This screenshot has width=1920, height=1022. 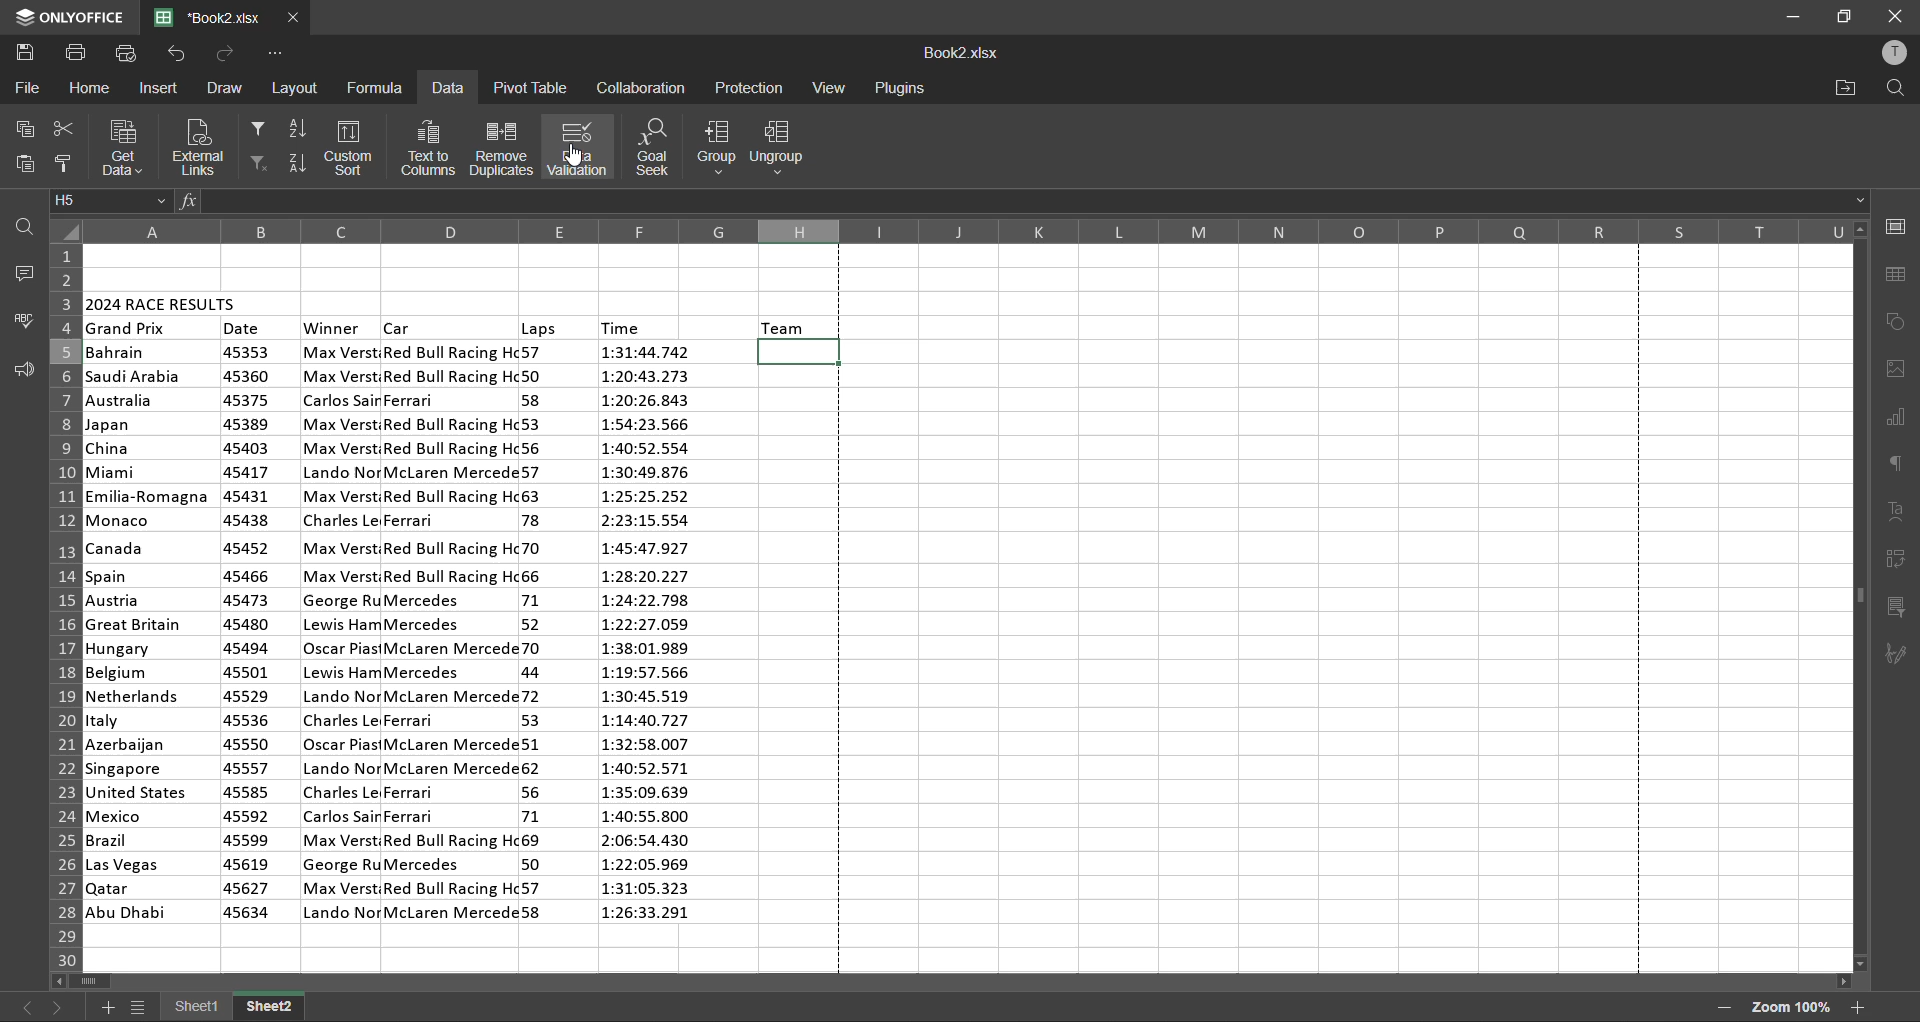 I want to click on sheet list, so click(x=142, y=1010).